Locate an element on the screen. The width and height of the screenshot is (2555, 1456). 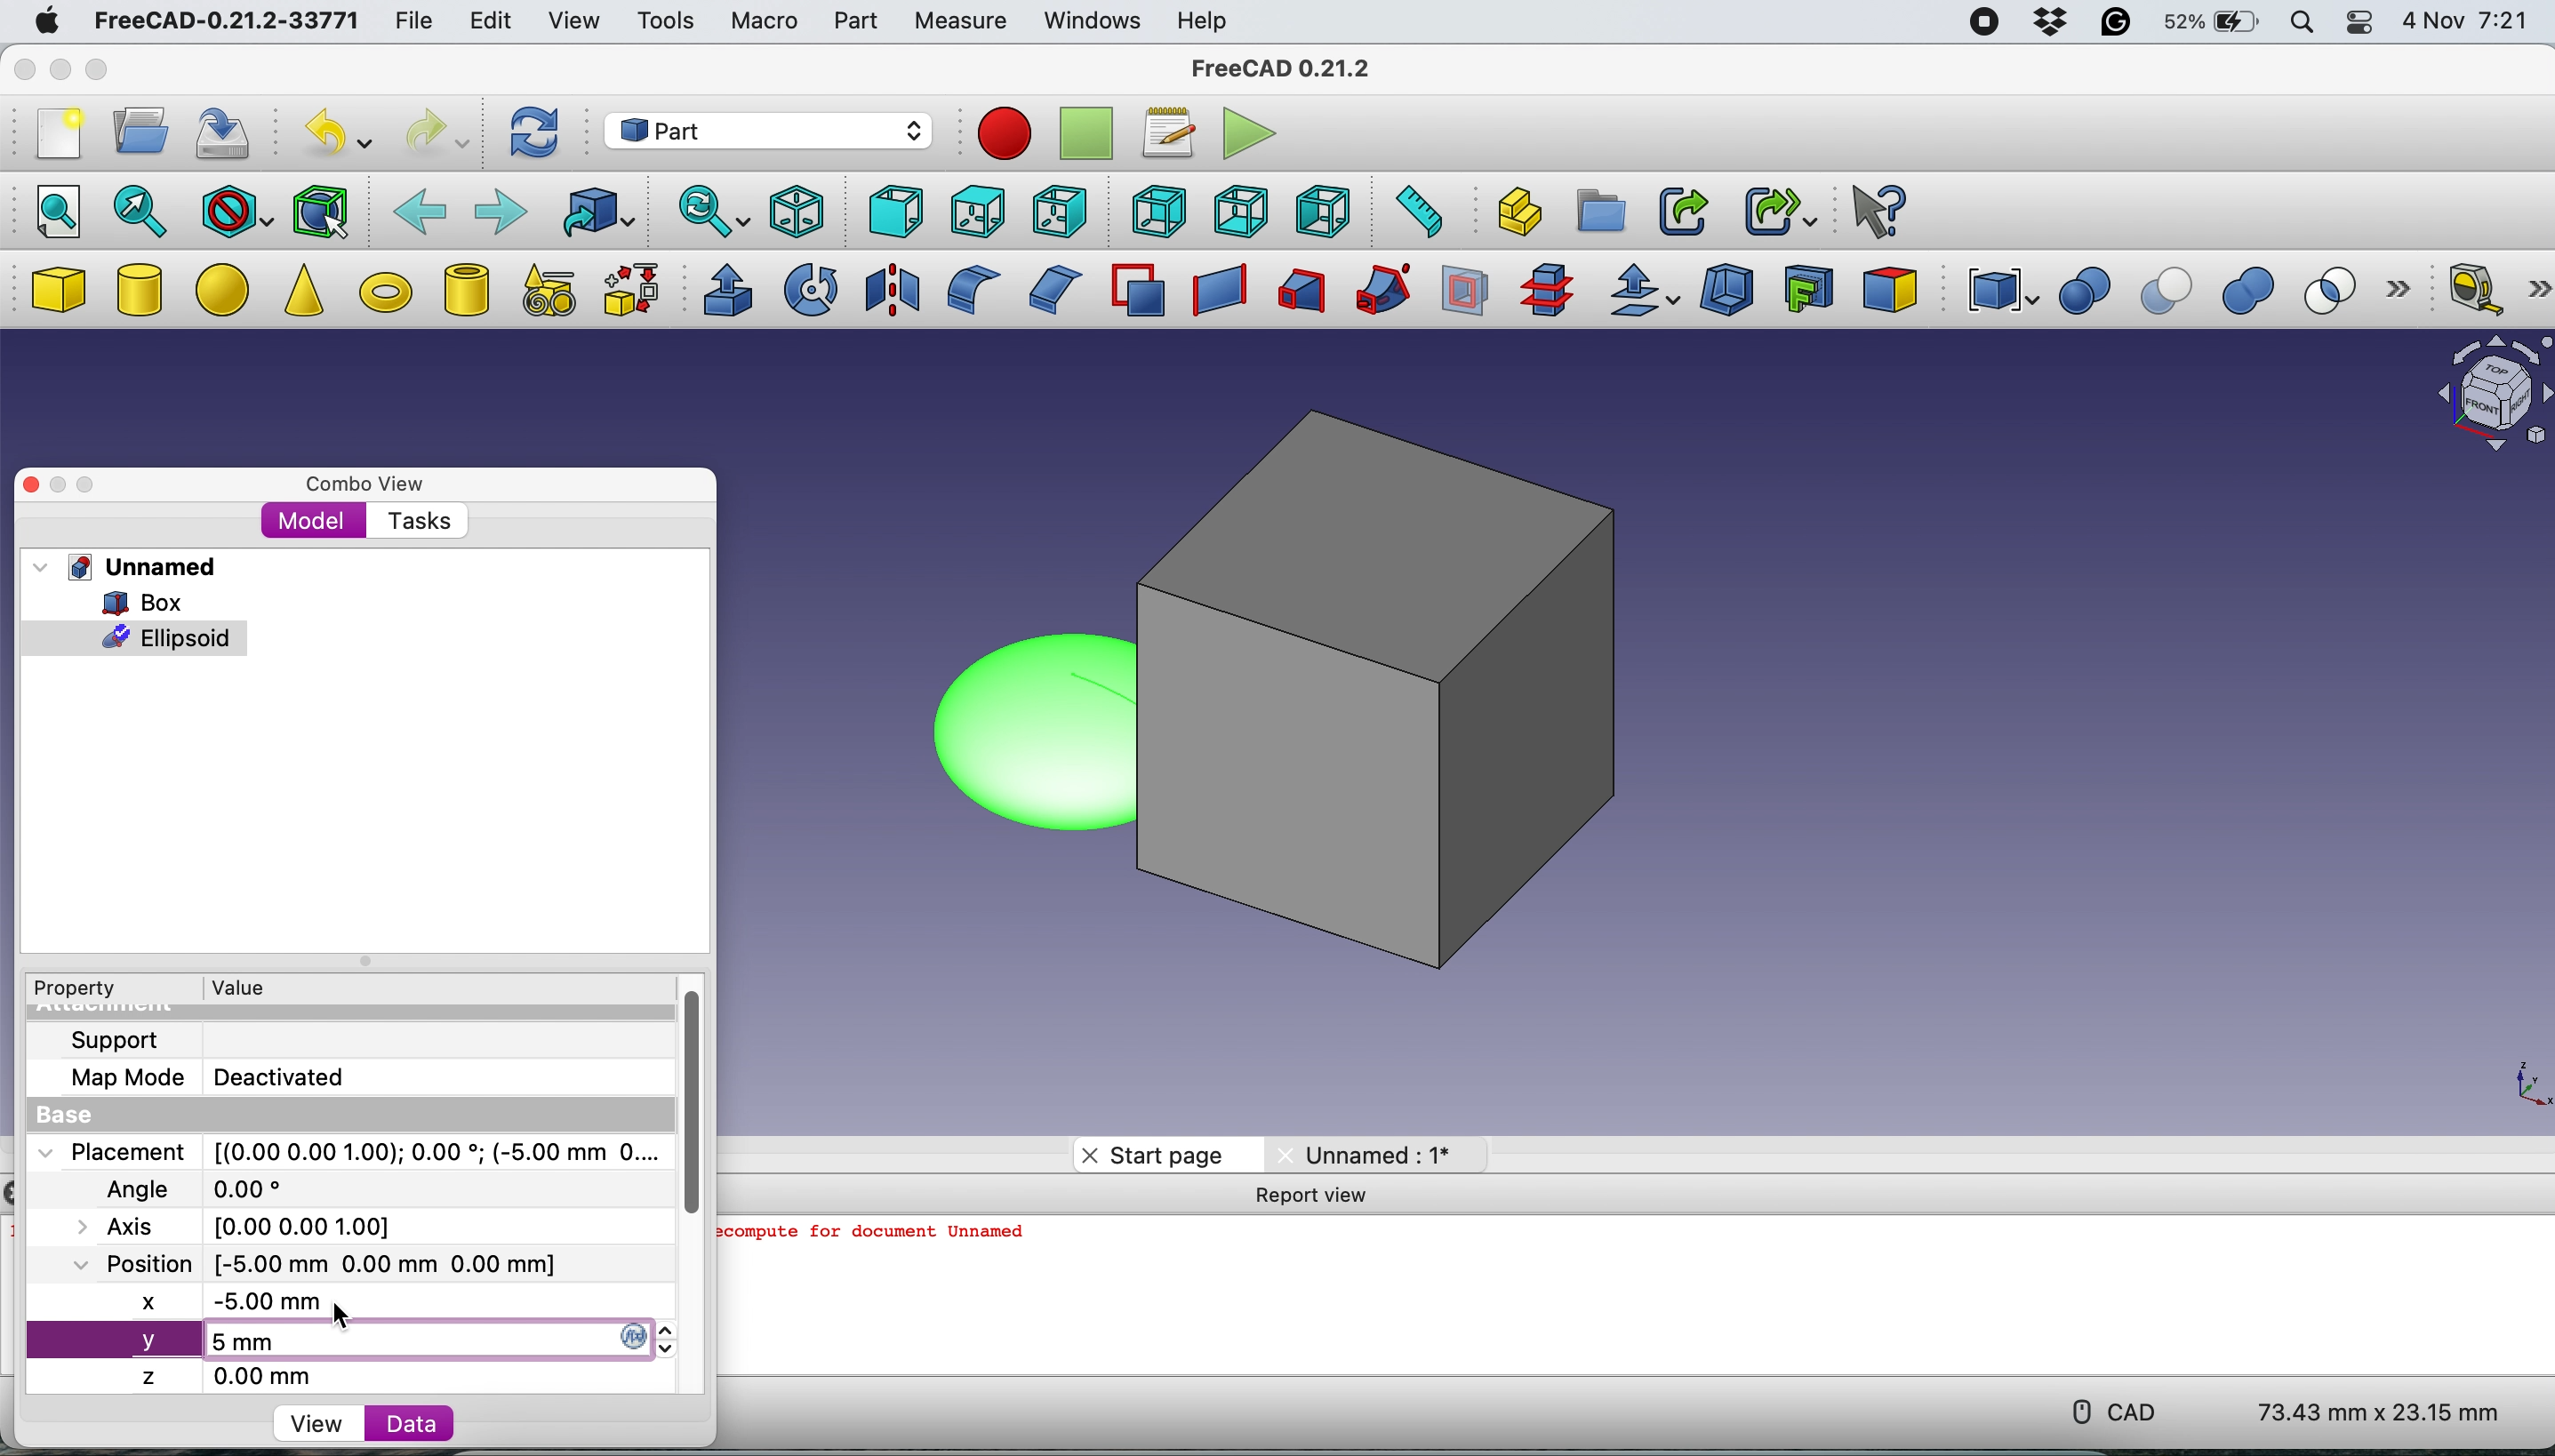
FreeCAD-0.21.2-33771 is located at coordinates (222, 22).